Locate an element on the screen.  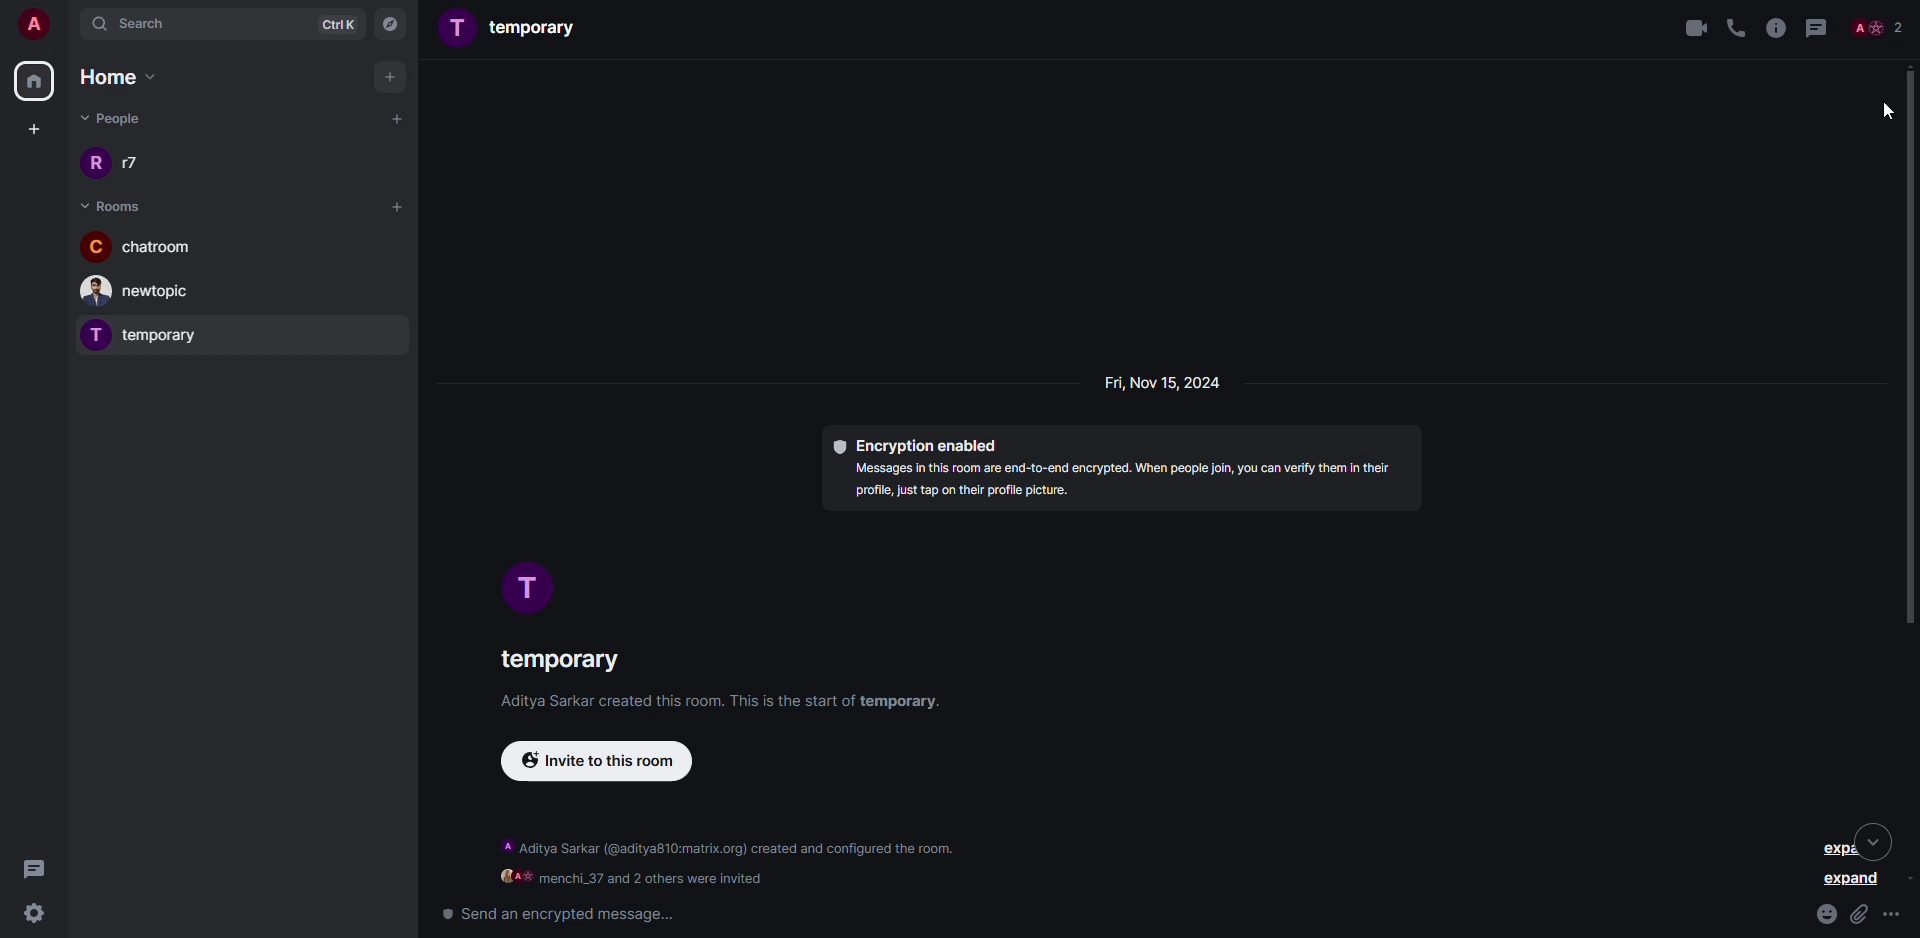
video call is located at coordinates (1687, 26).